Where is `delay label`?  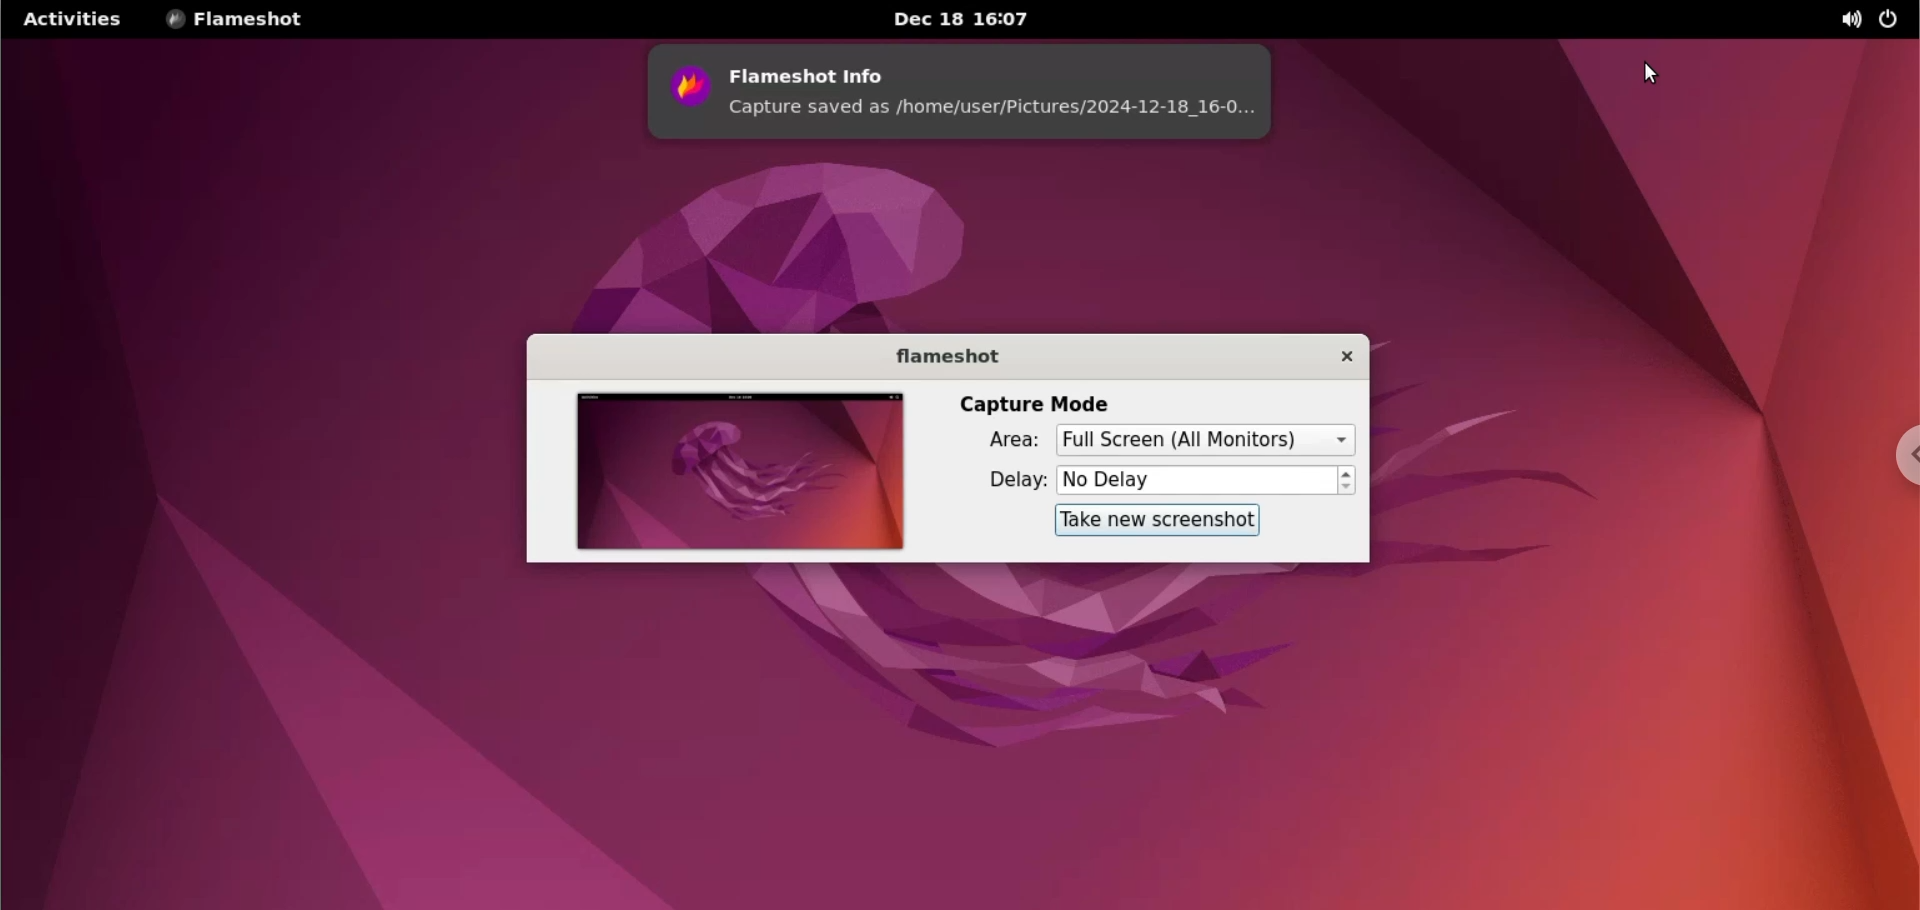 delay label is located at coordinates (1015, 481).